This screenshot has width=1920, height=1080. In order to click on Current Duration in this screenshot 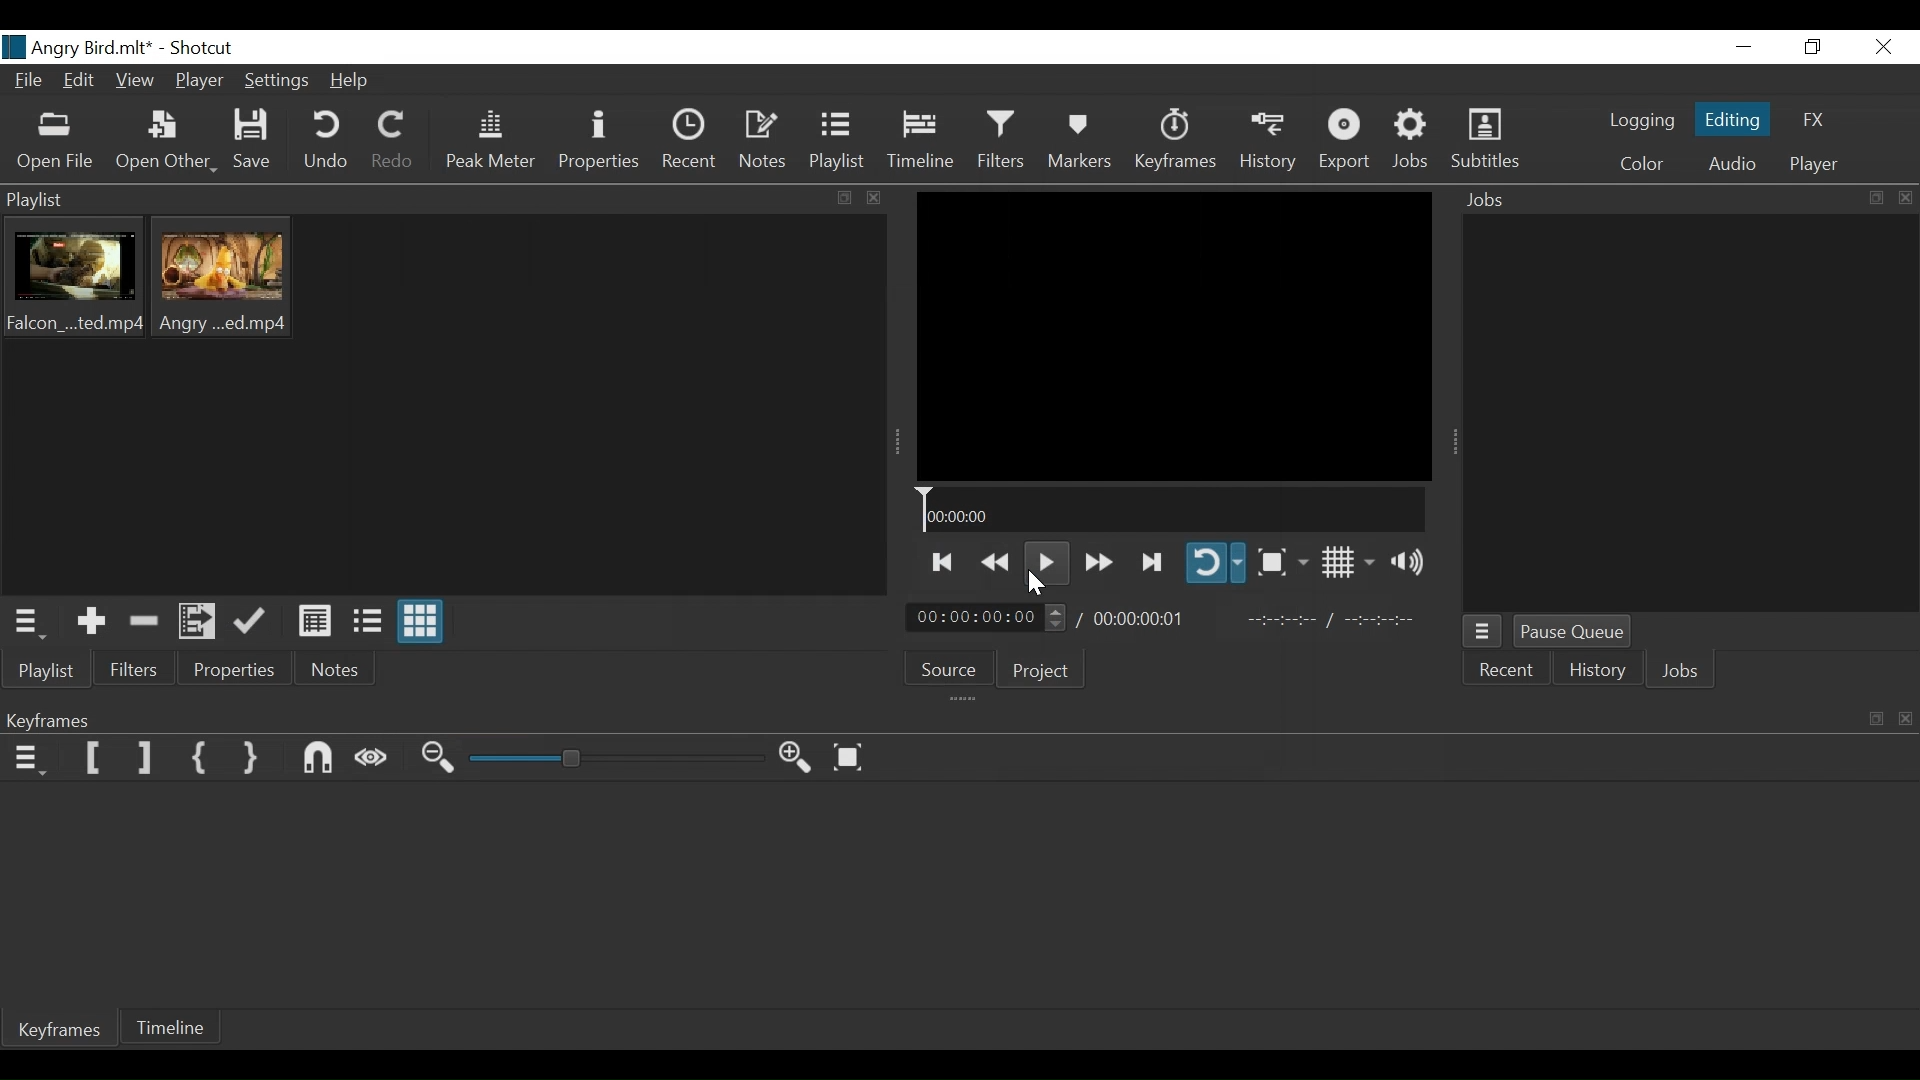, I will do `click(985, 616)`.